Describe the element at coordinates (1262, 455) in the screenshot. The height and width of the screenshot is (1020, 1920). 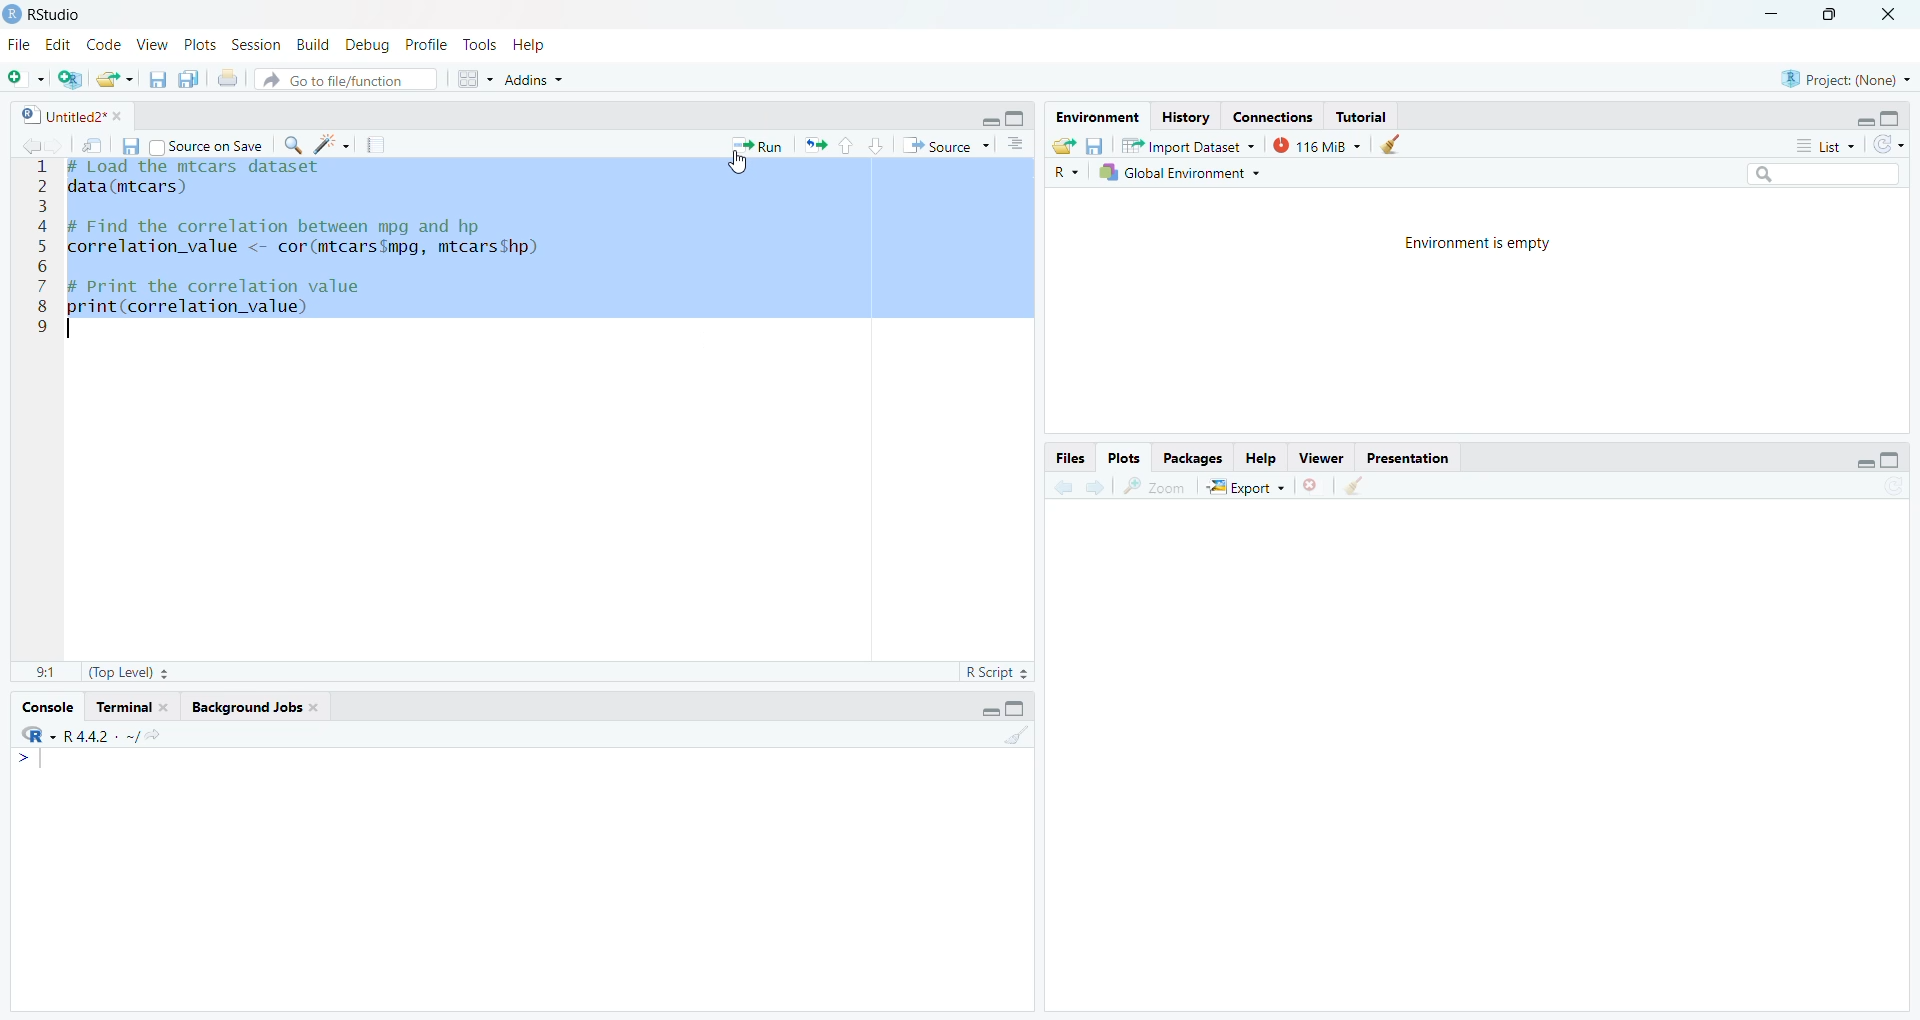
I see `Help` at that location.